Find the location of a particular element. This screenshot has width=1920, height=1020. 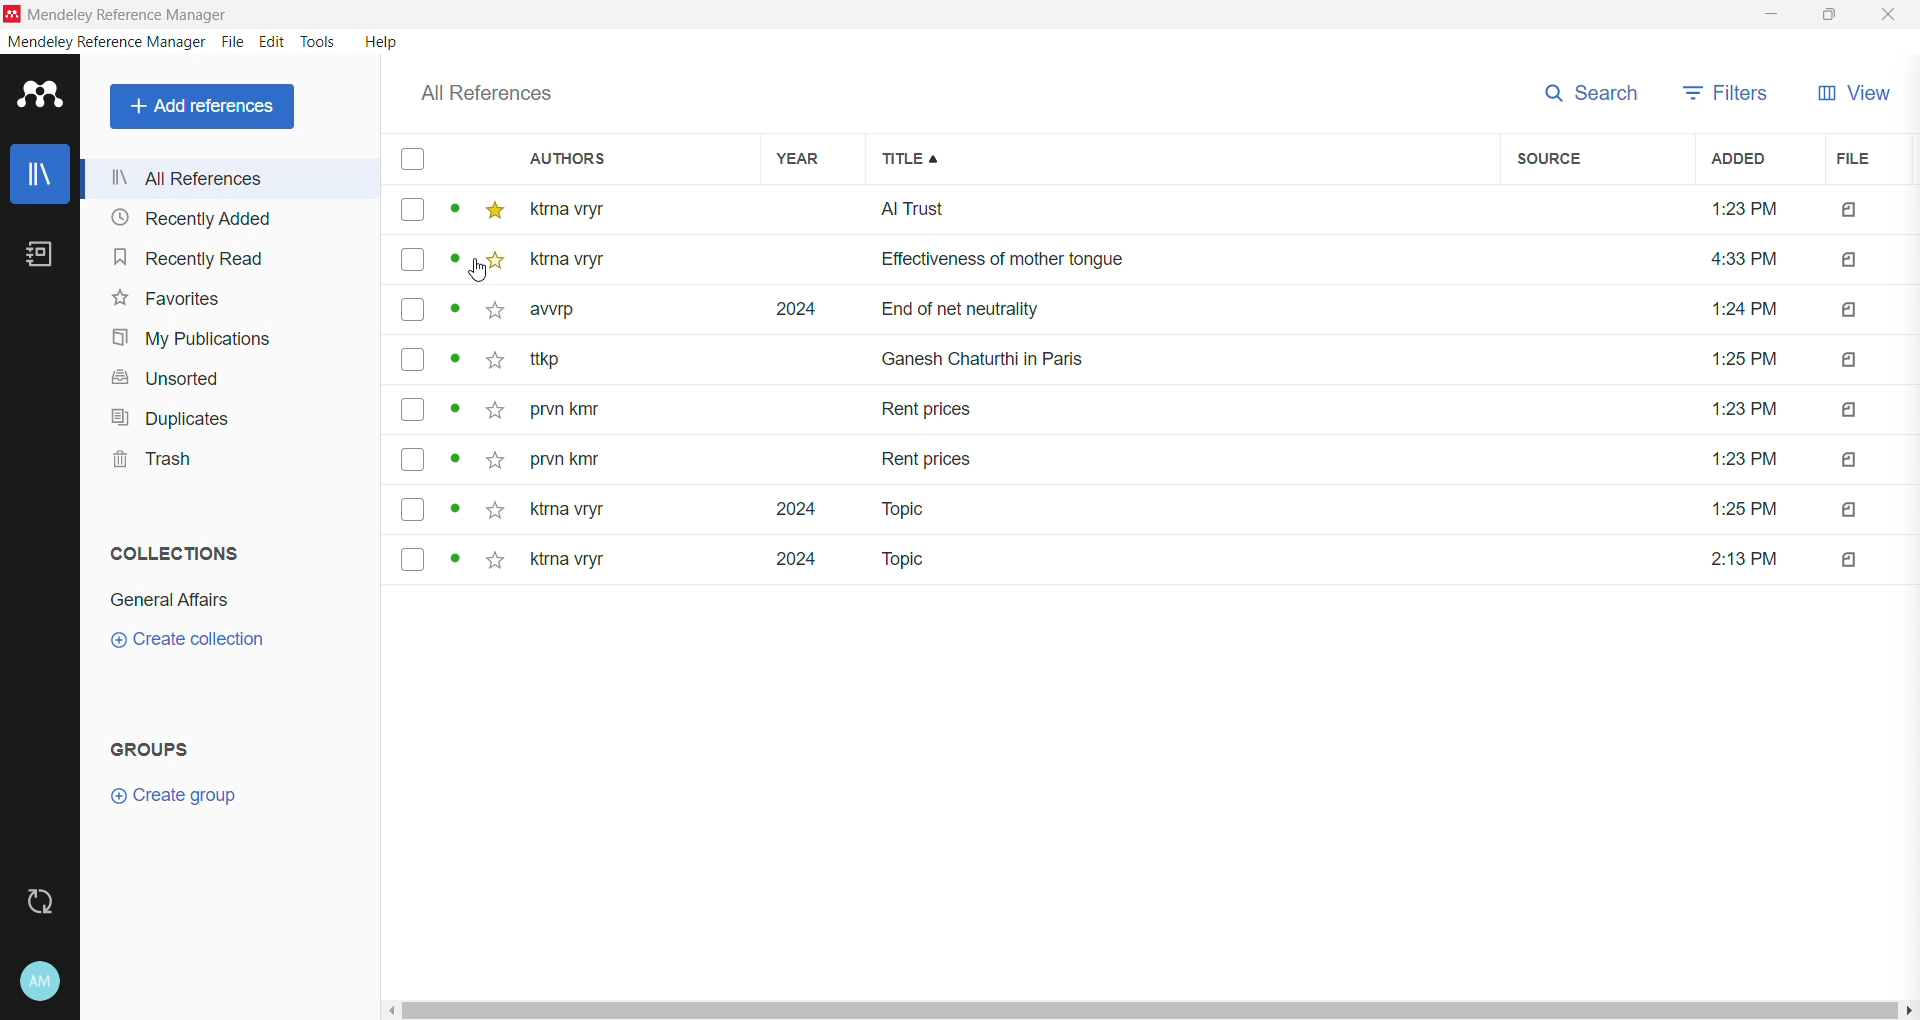

Close is located at coordinates (1888, 15).